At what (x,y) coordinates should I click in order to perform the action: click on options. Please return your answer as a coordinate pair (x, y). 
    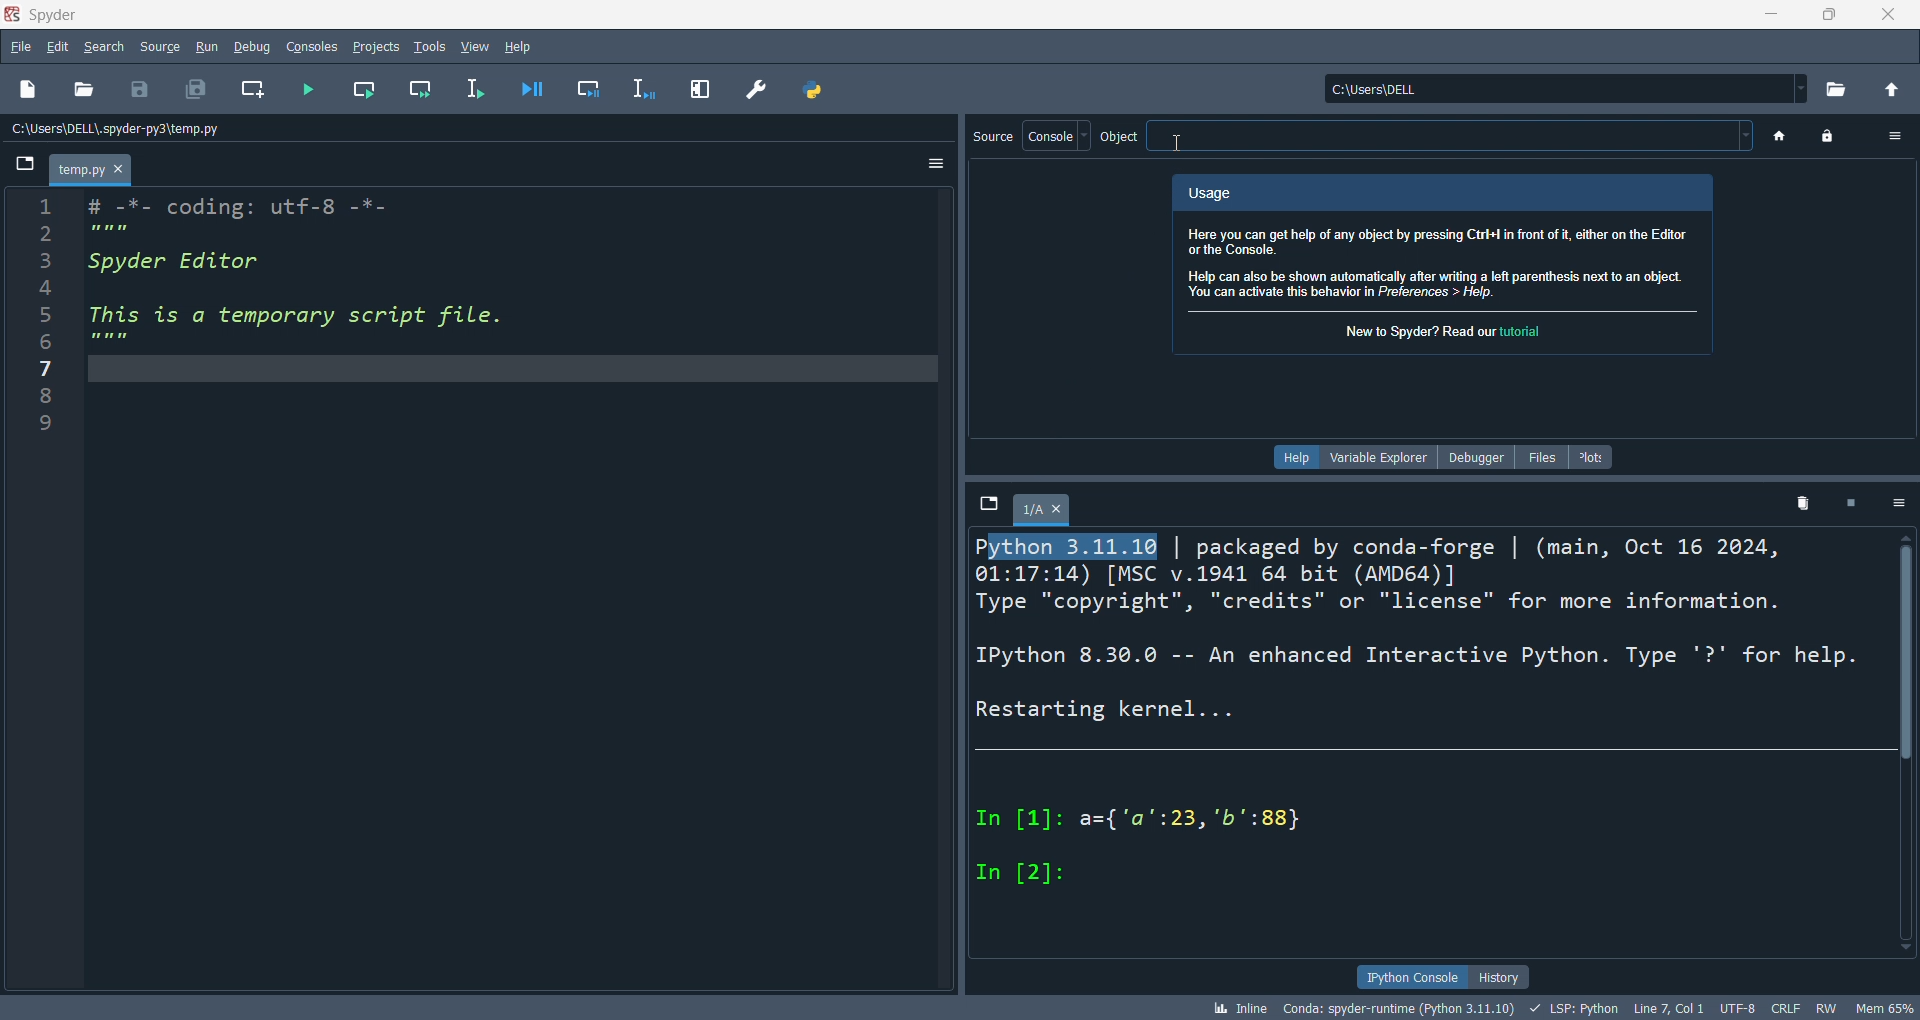
    Looking at the image, I should click on (933, 162).